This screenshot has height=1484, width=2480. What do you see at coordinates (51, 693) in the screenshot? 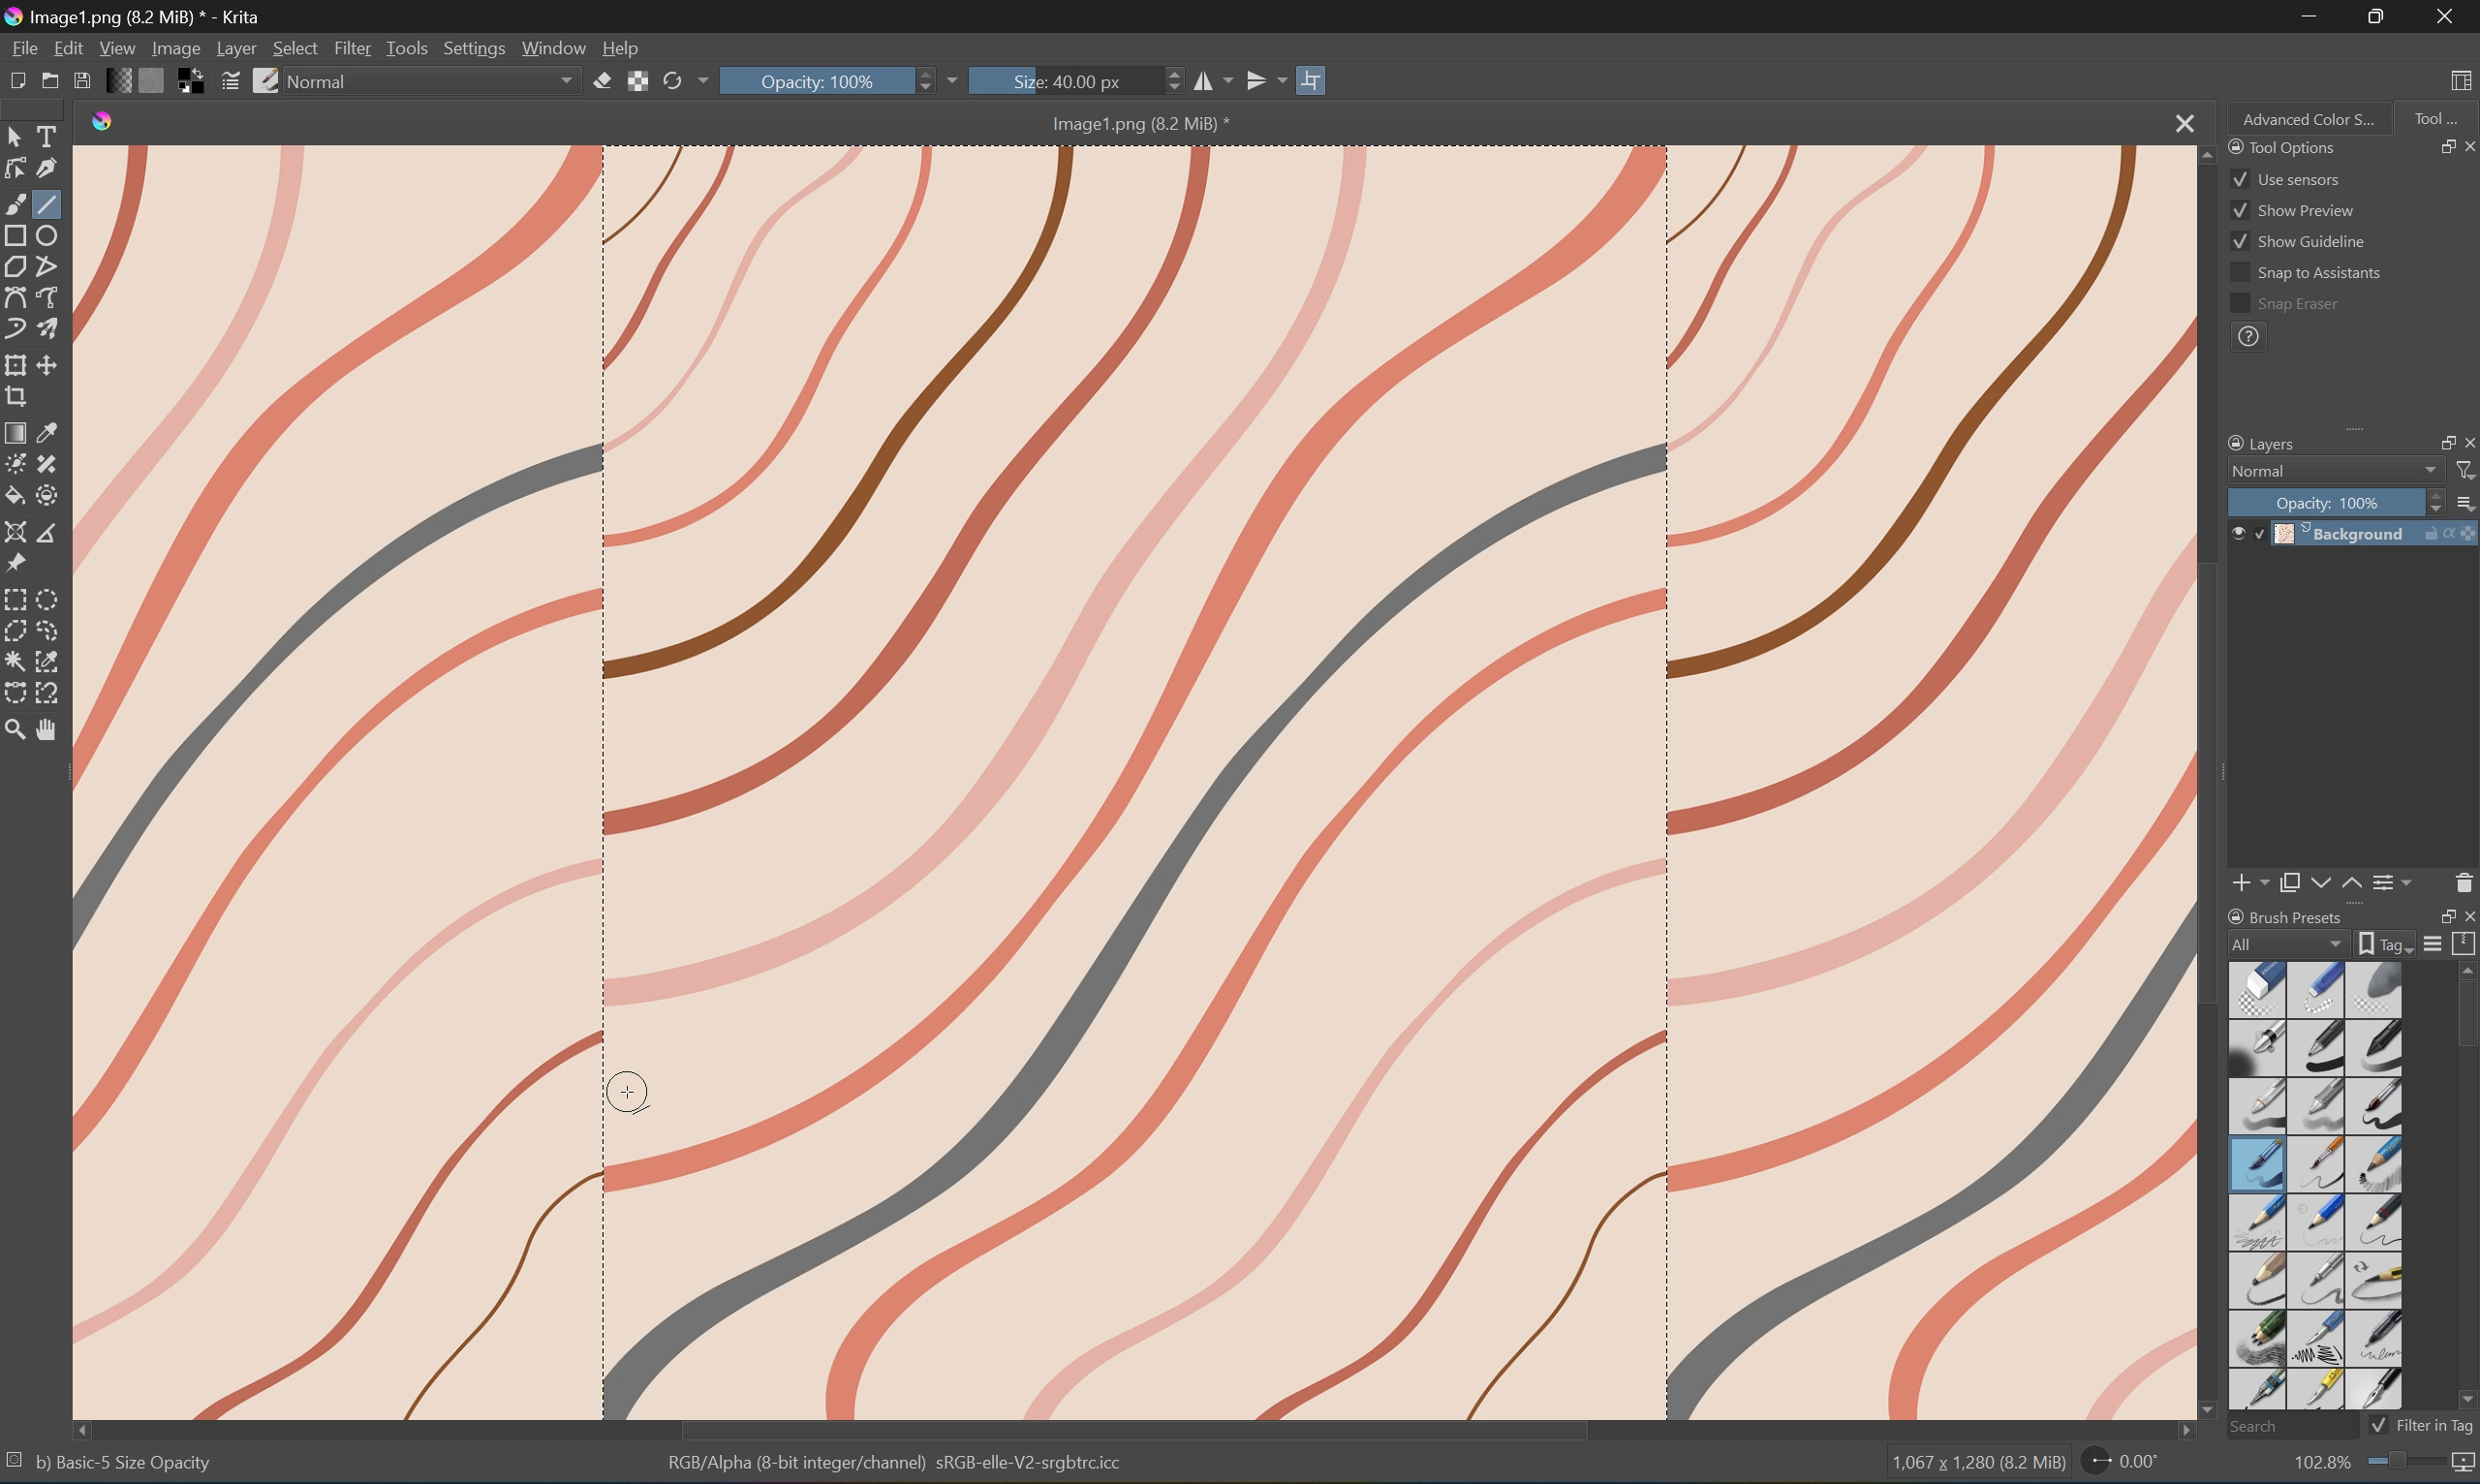
I see `Magnetic curve selection tool` at bounding box center [51, 693].